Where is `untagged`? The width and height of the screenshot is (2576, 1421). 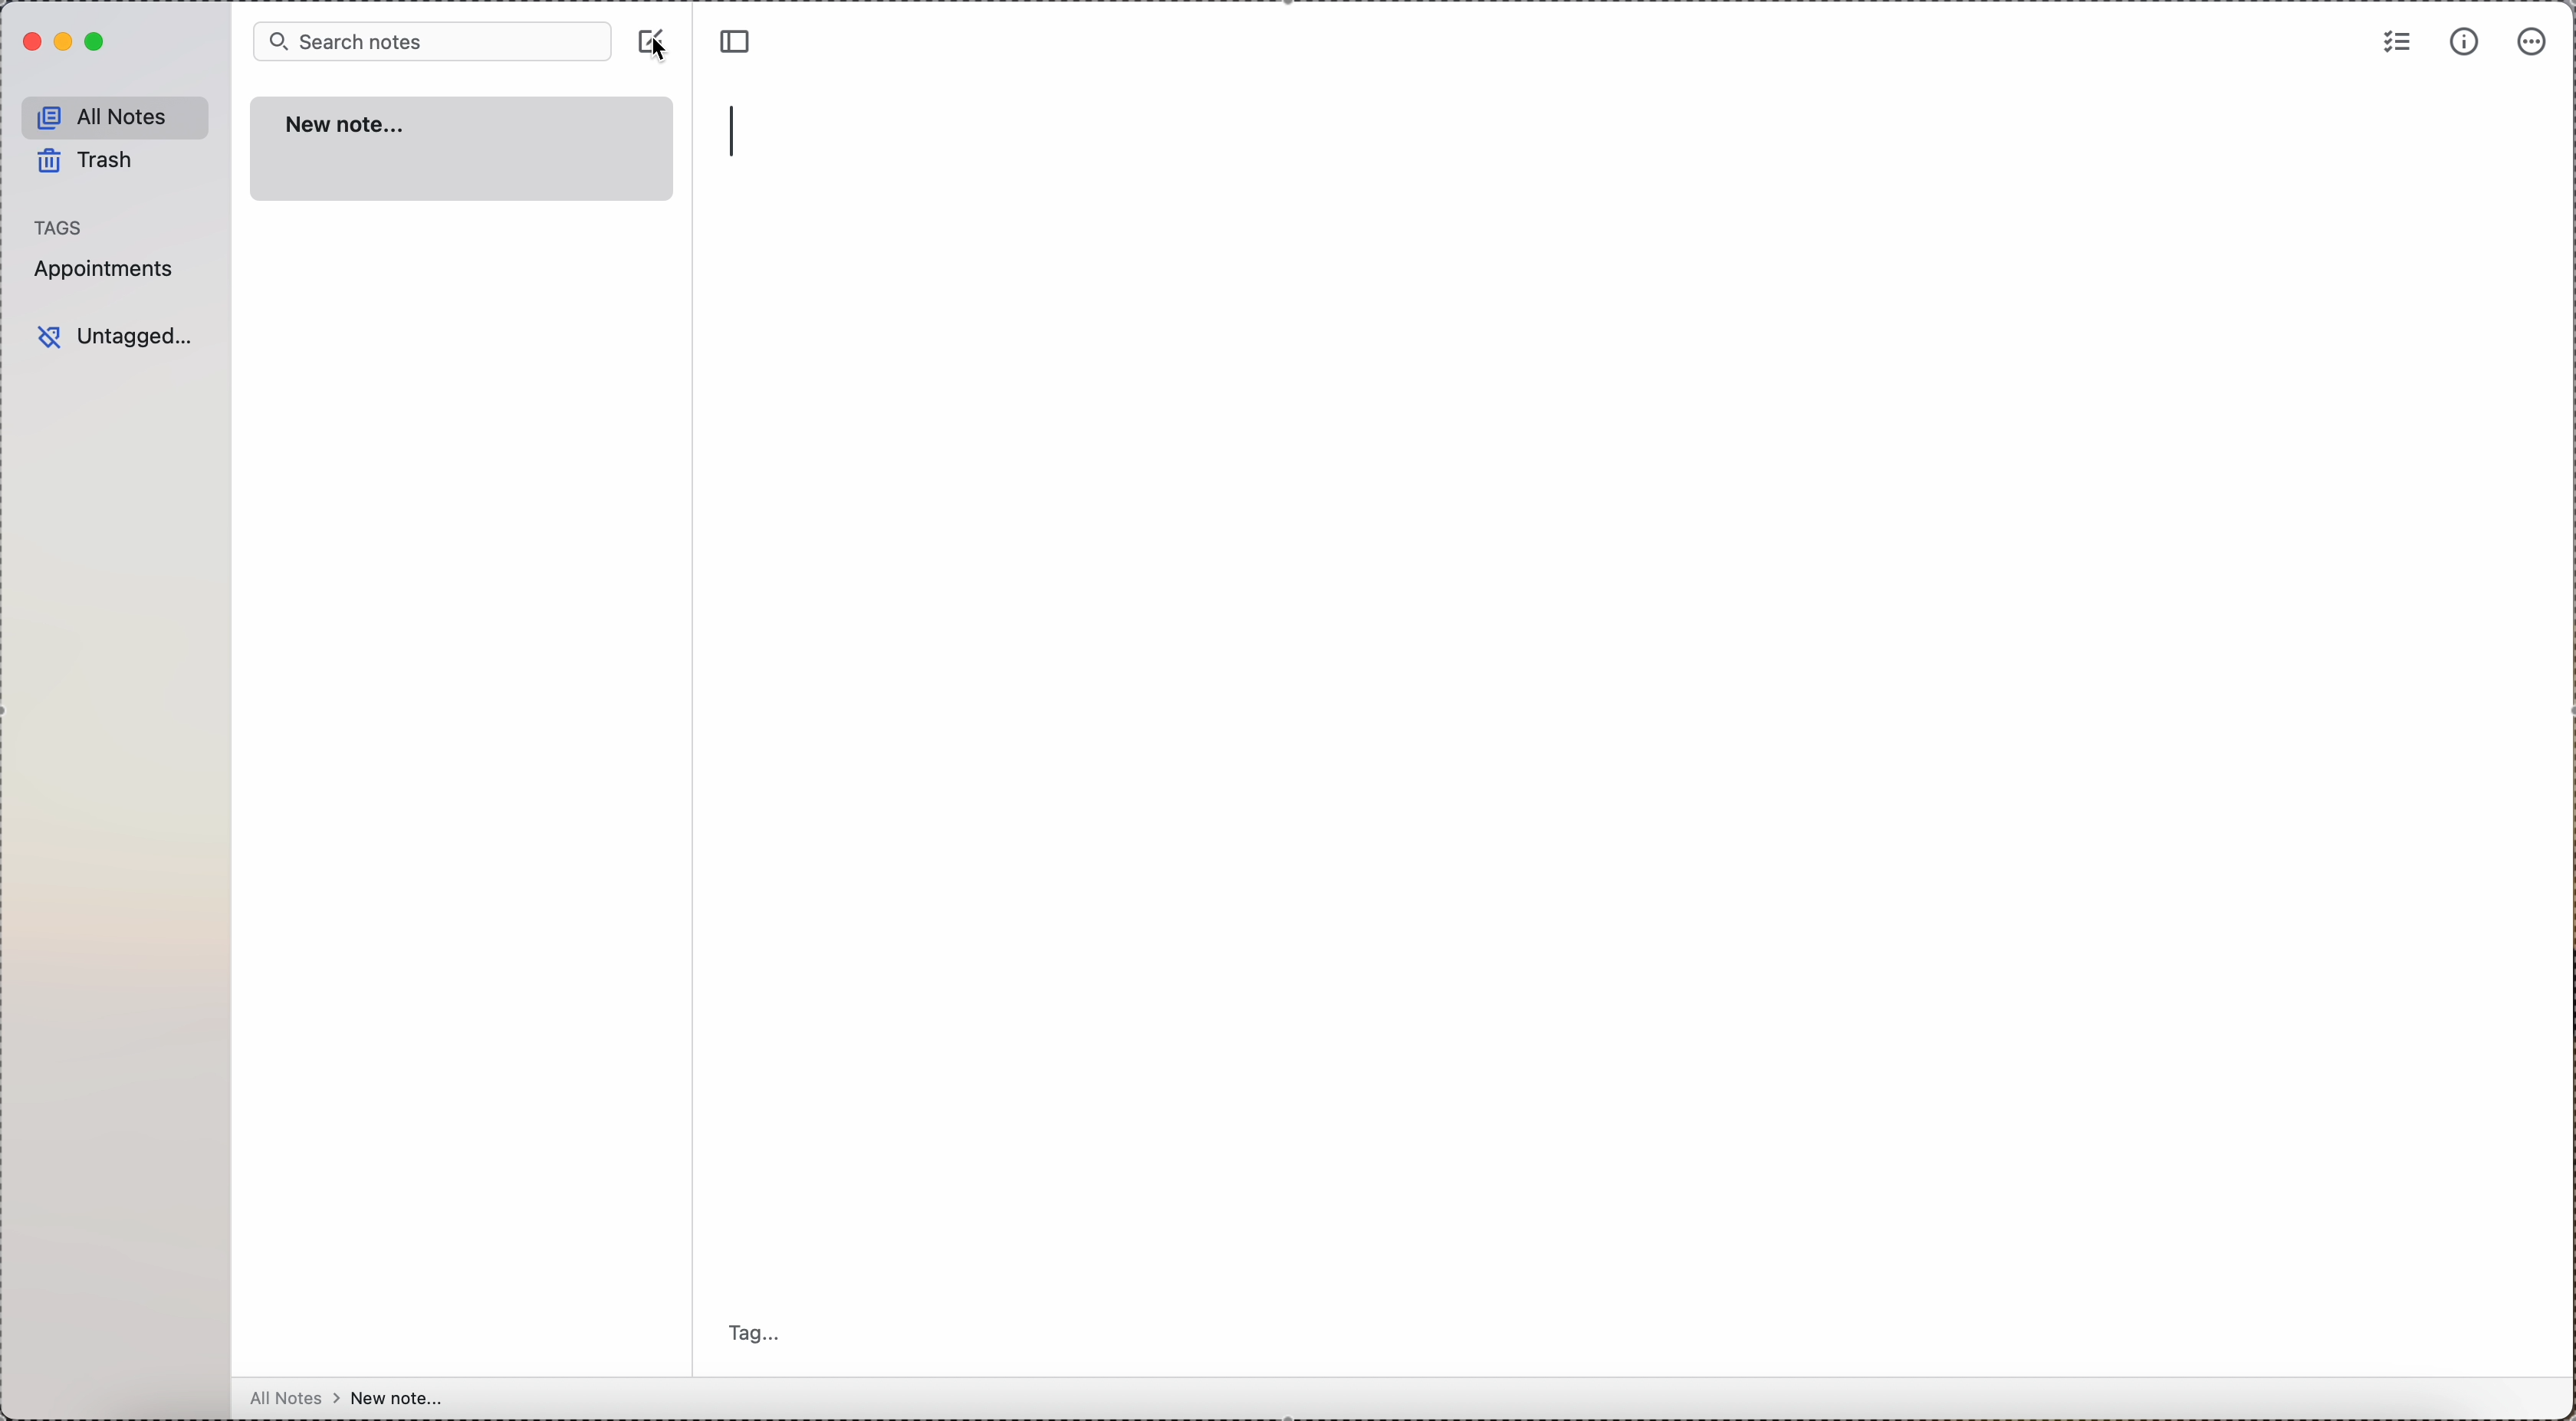
untagged is located at coordinates (117, 338).